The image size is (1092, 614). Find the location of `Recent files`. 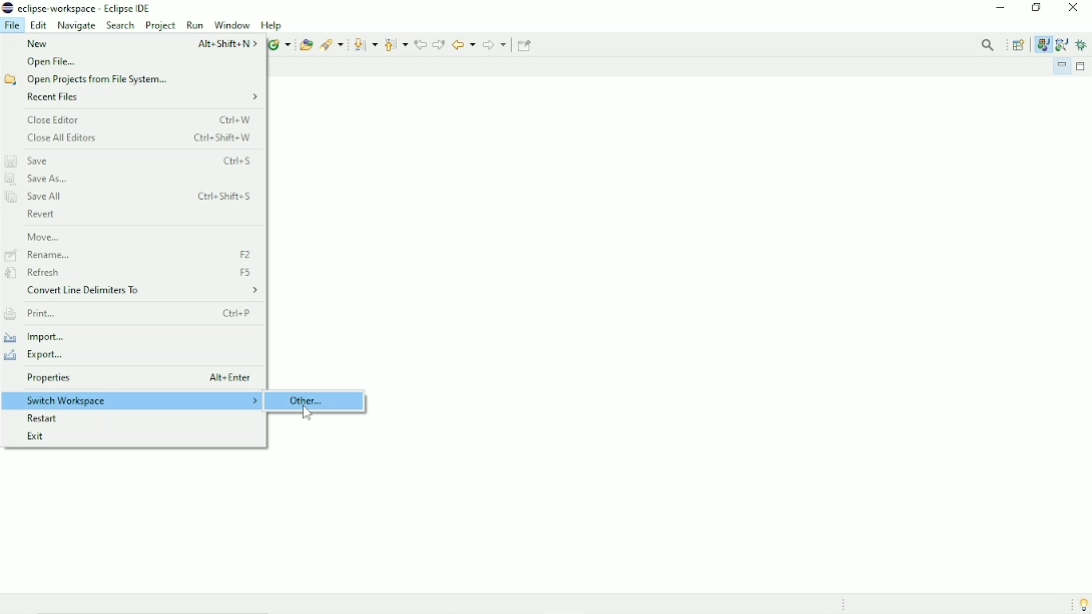

Recent files is located at coordinates (143, 98).